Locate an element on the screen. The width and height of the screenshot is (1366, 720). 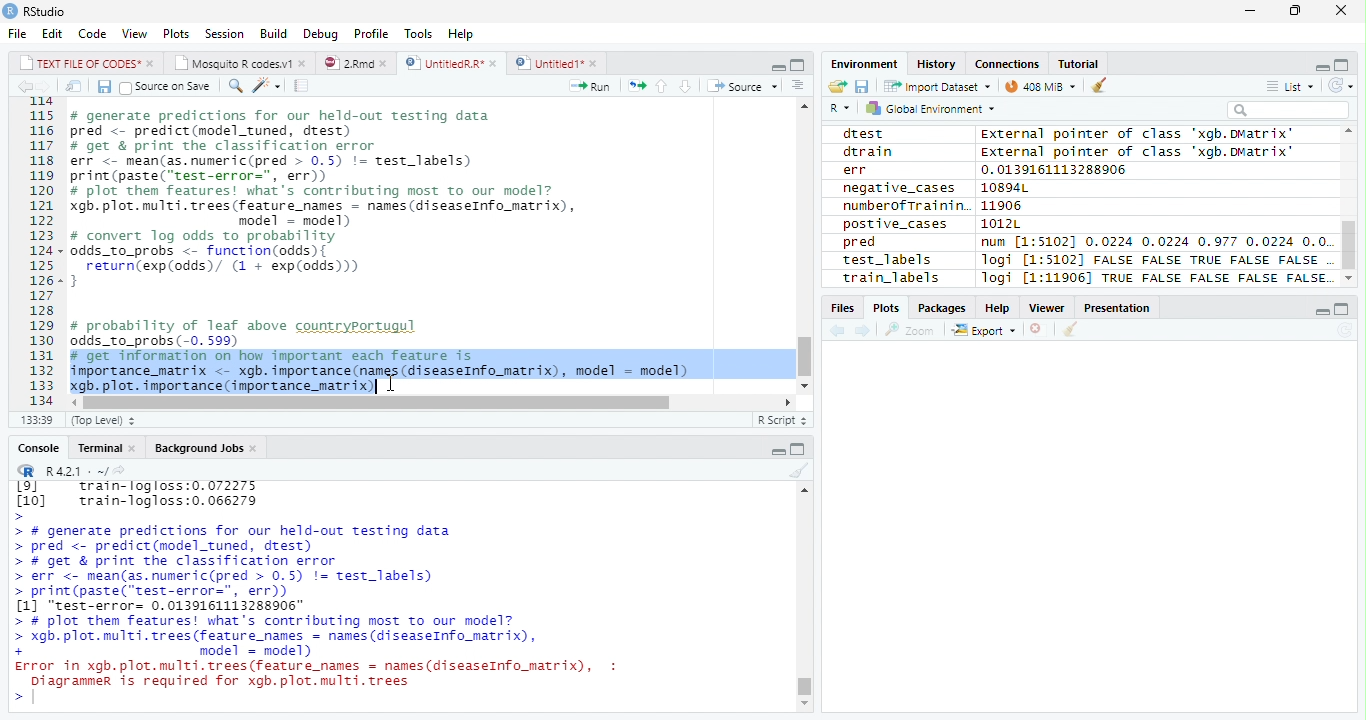
Up is located at coordinates (660, 86).